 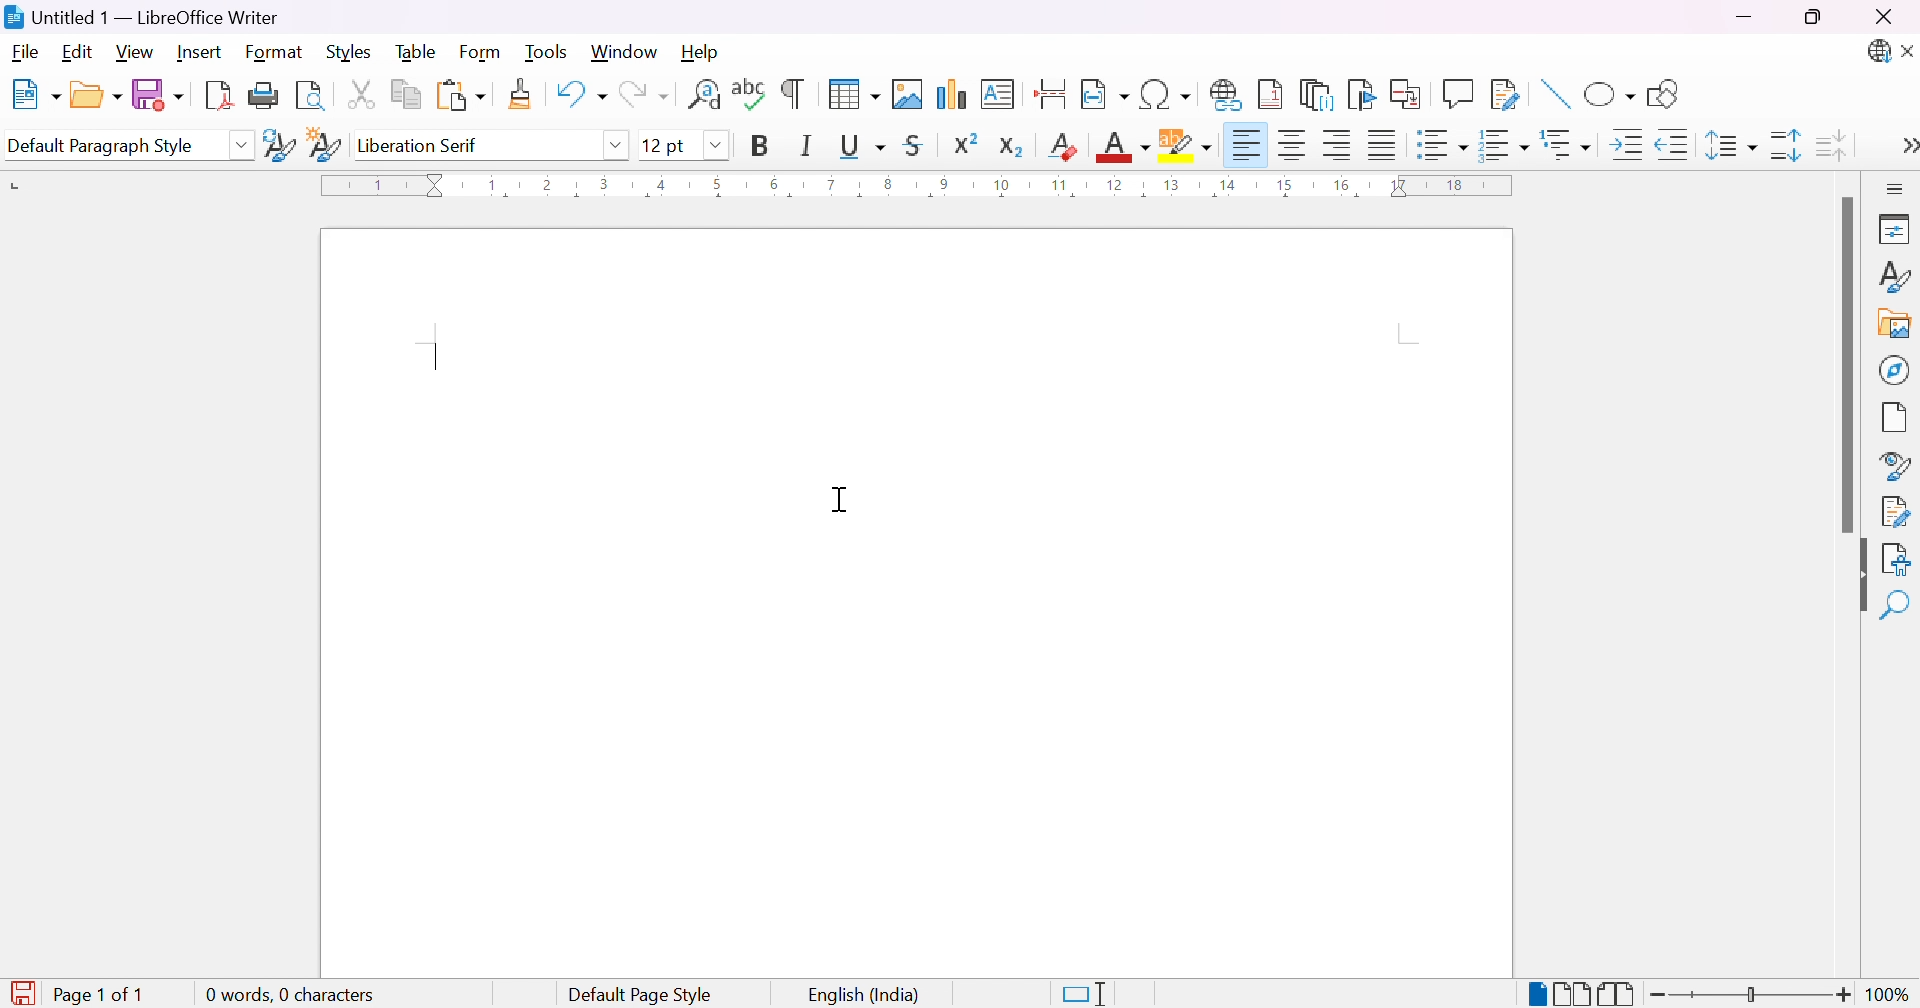 I want to click on Page 1 of 1, so click(x=78, y=995).